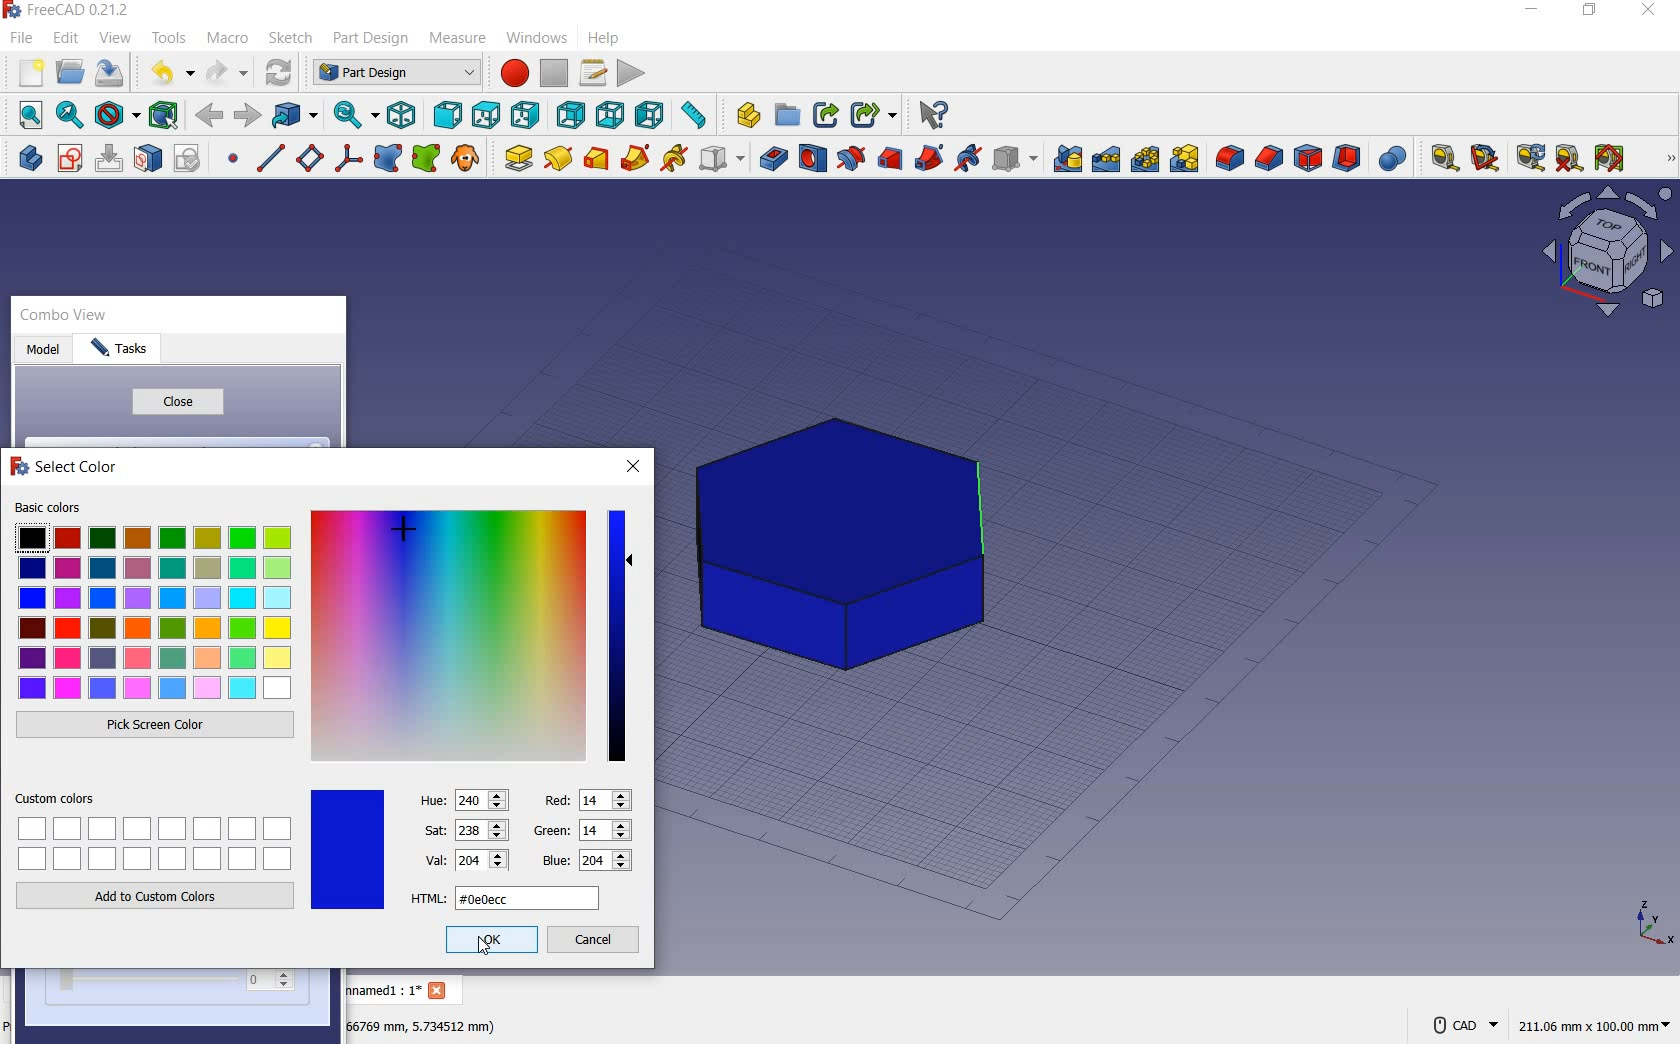 The height and width of the screenshot is (1044, 1680). I want to click on measure distance, so click(697, 116).